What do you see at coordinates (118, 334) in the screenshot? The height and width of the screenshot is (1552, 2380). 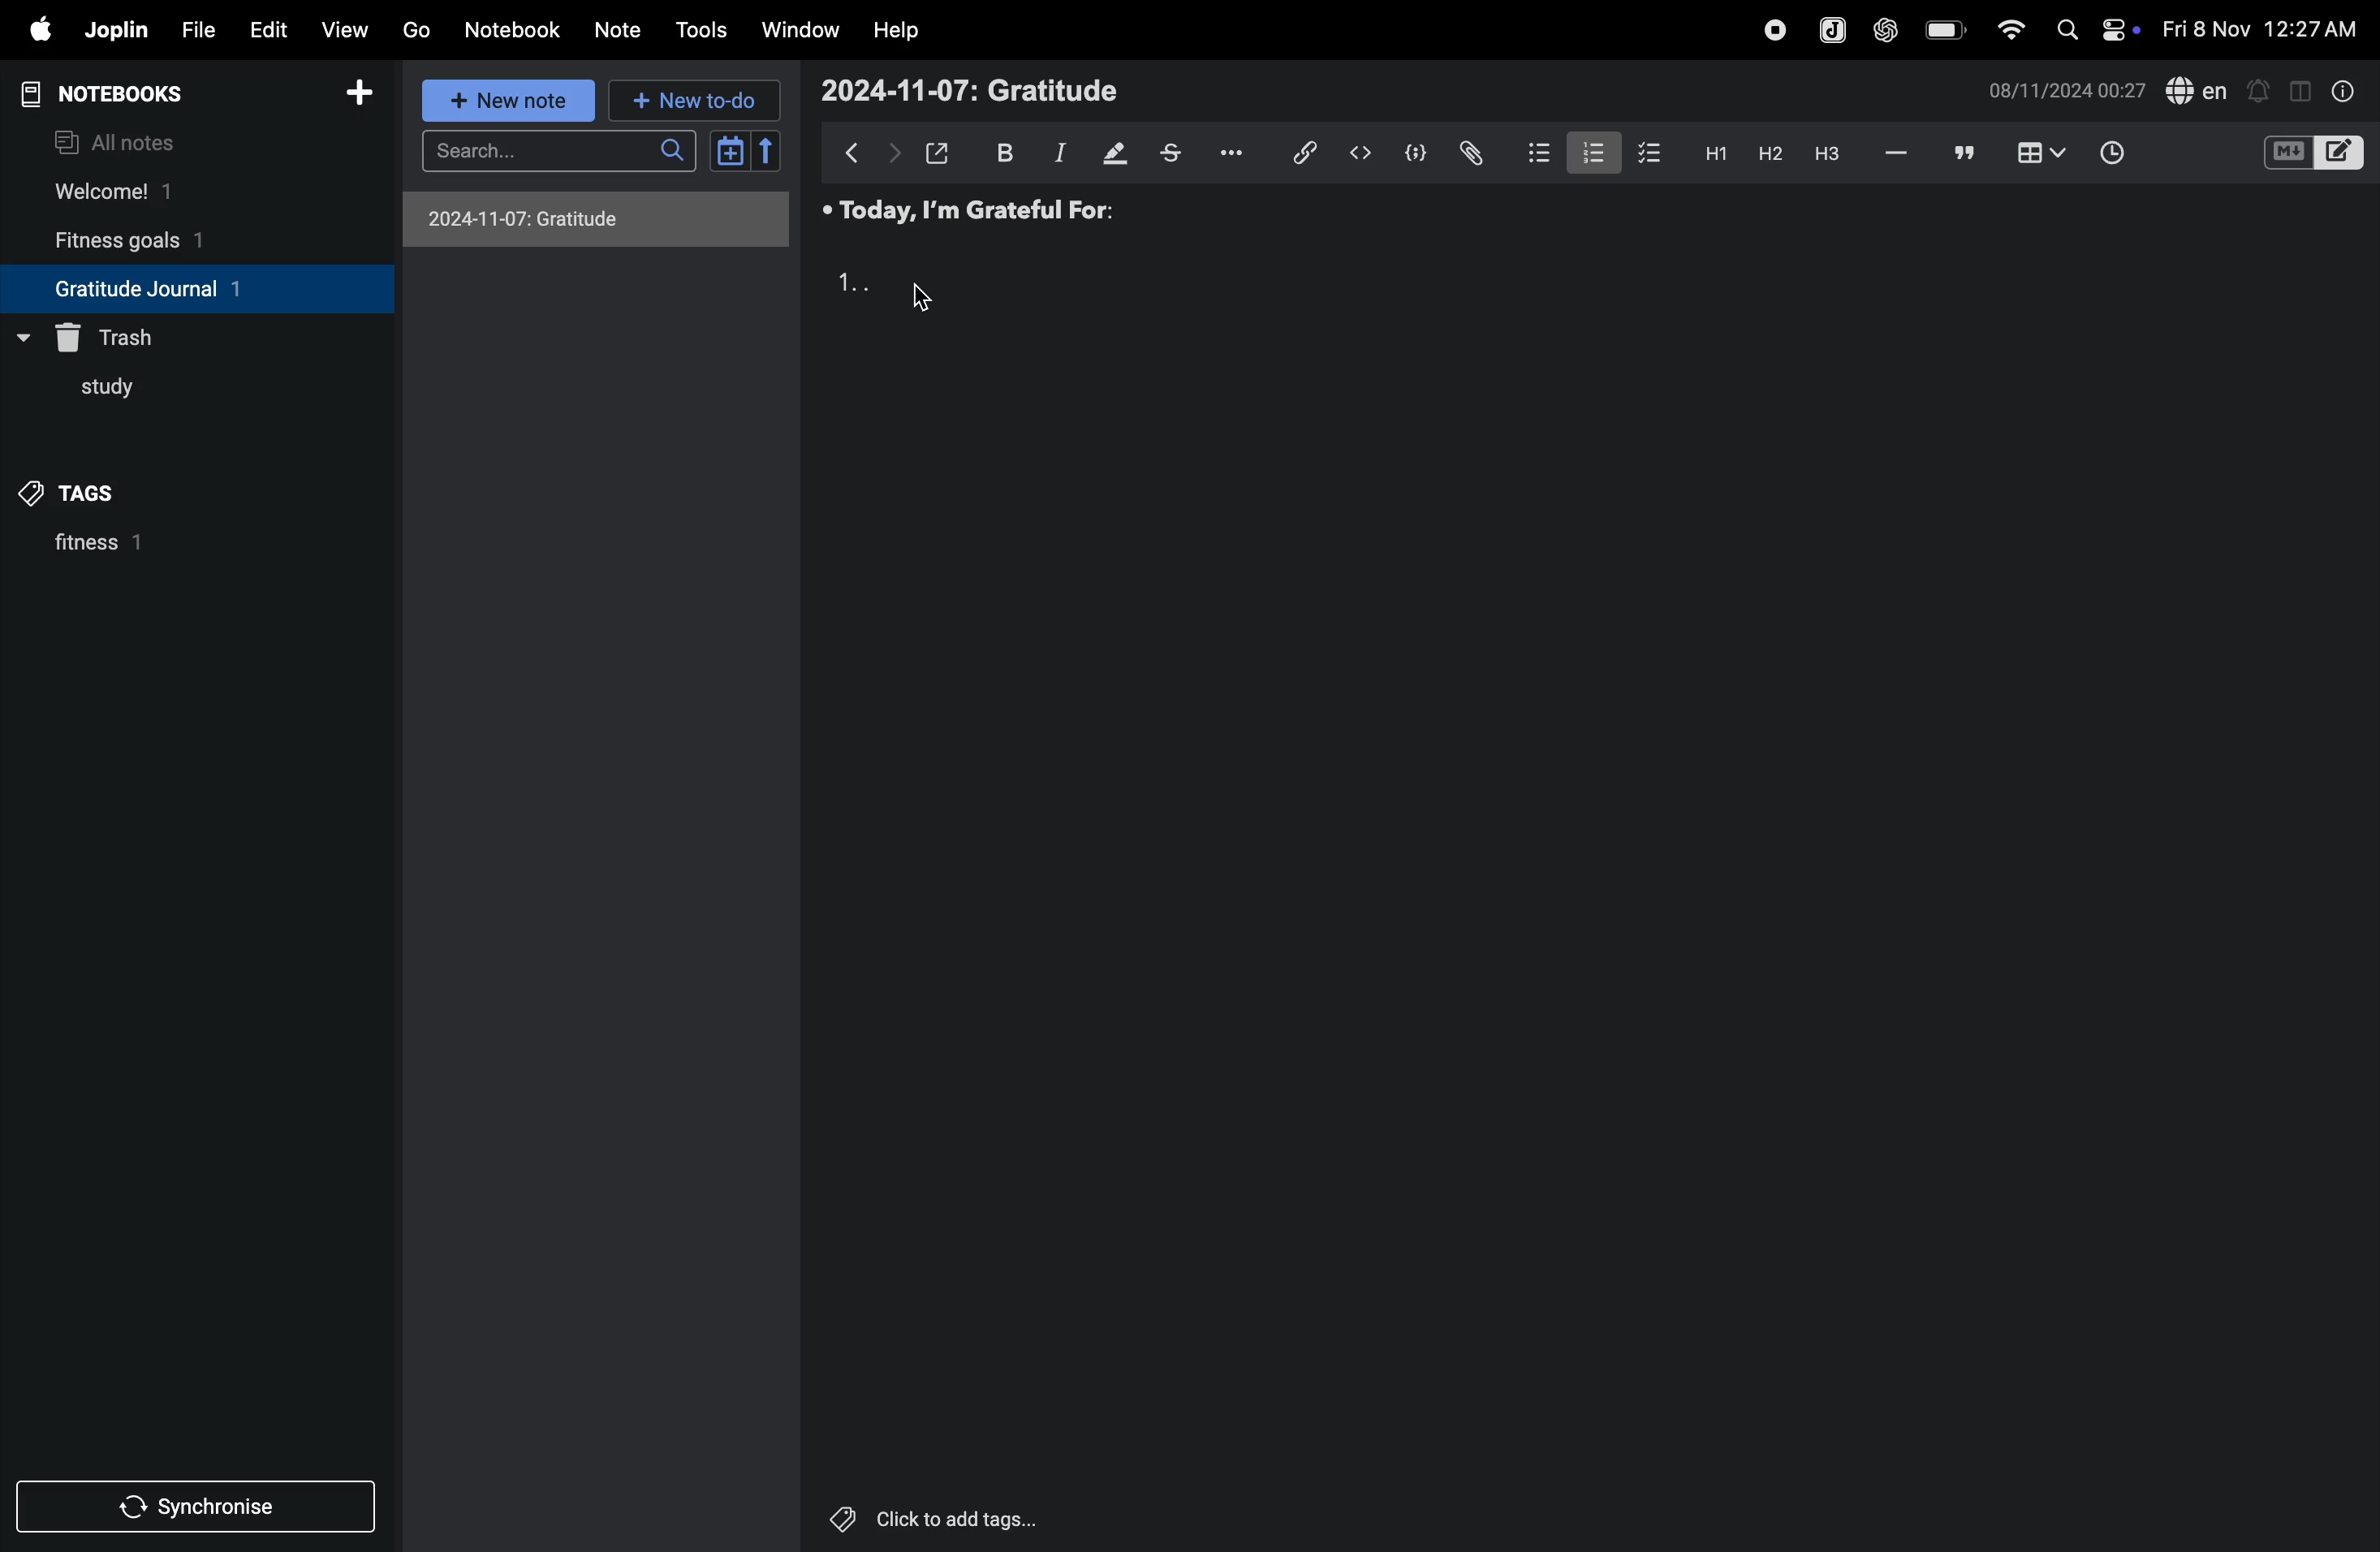 I see `trash` at bounding box center [118, 334].